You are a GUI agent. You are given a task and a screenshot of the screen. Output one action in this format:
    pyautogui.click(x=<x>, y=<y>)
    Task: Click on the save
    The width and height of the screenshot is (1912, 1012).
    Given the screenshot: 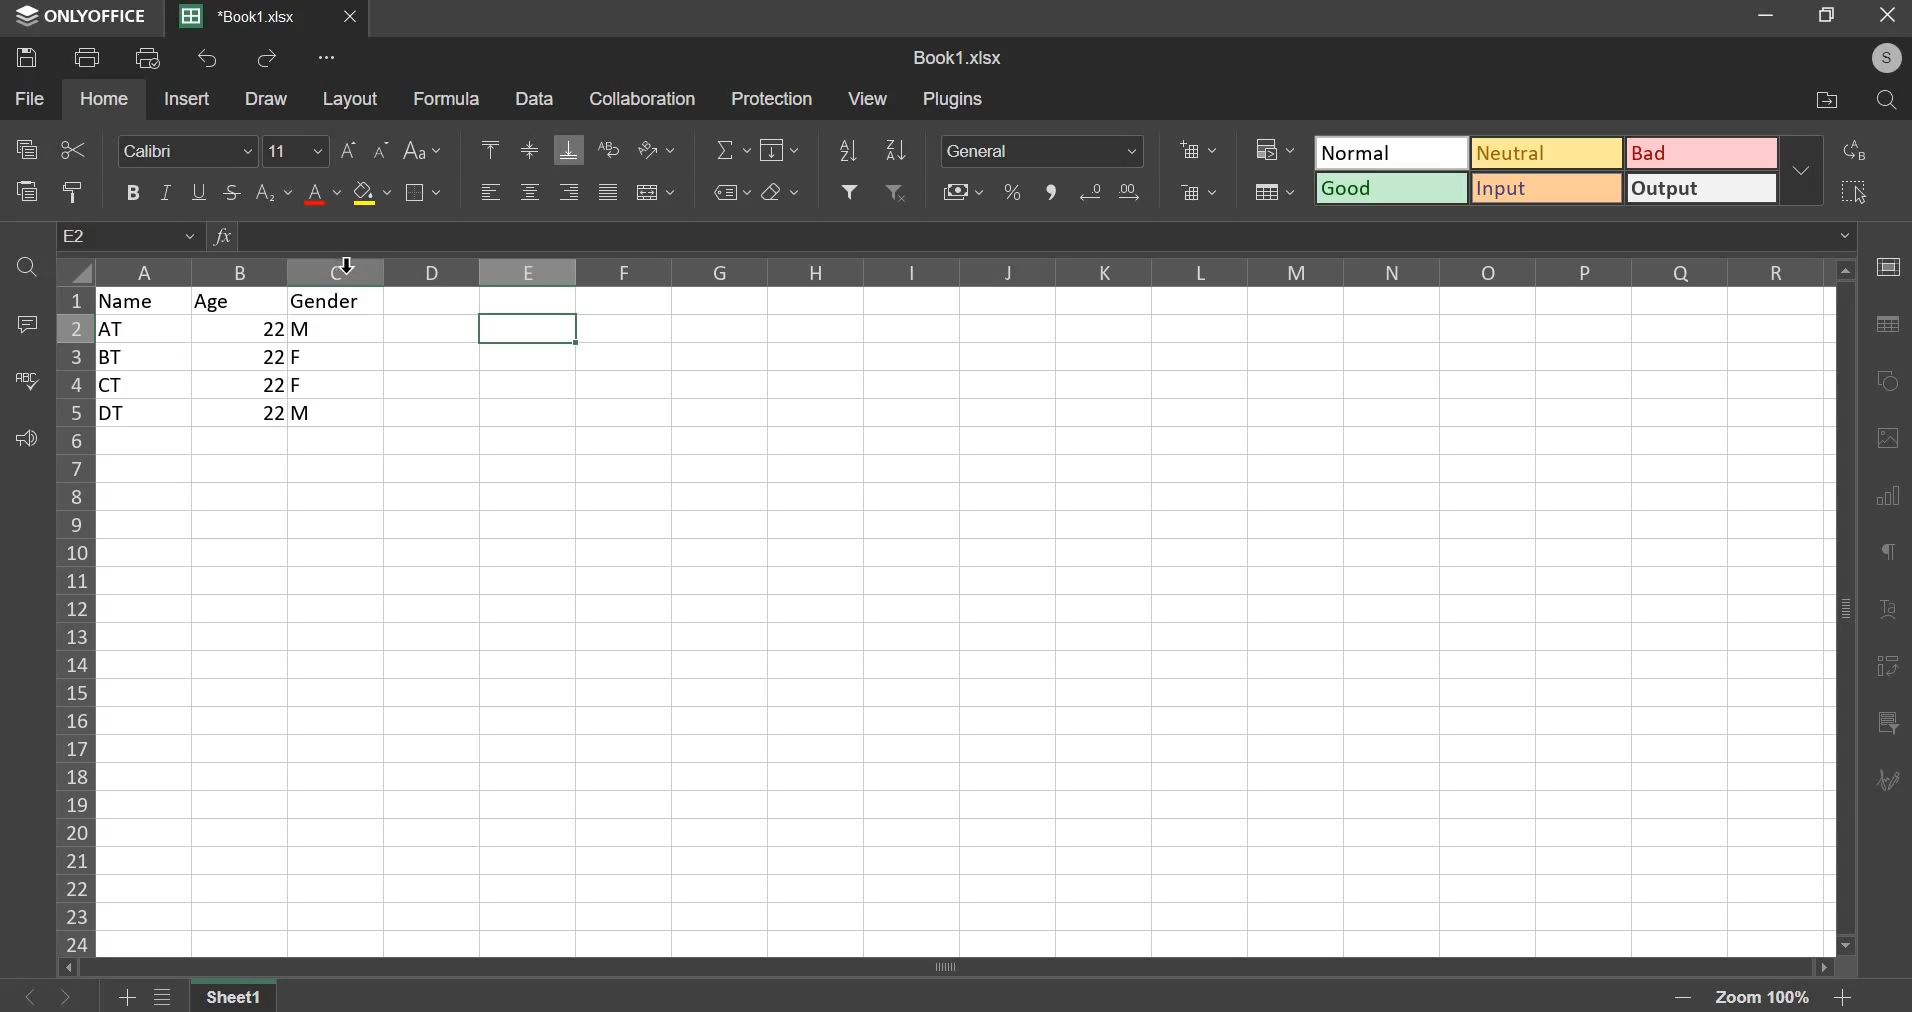 What is the action you would take?
    pyautogui.click(x=25, y=58)
    